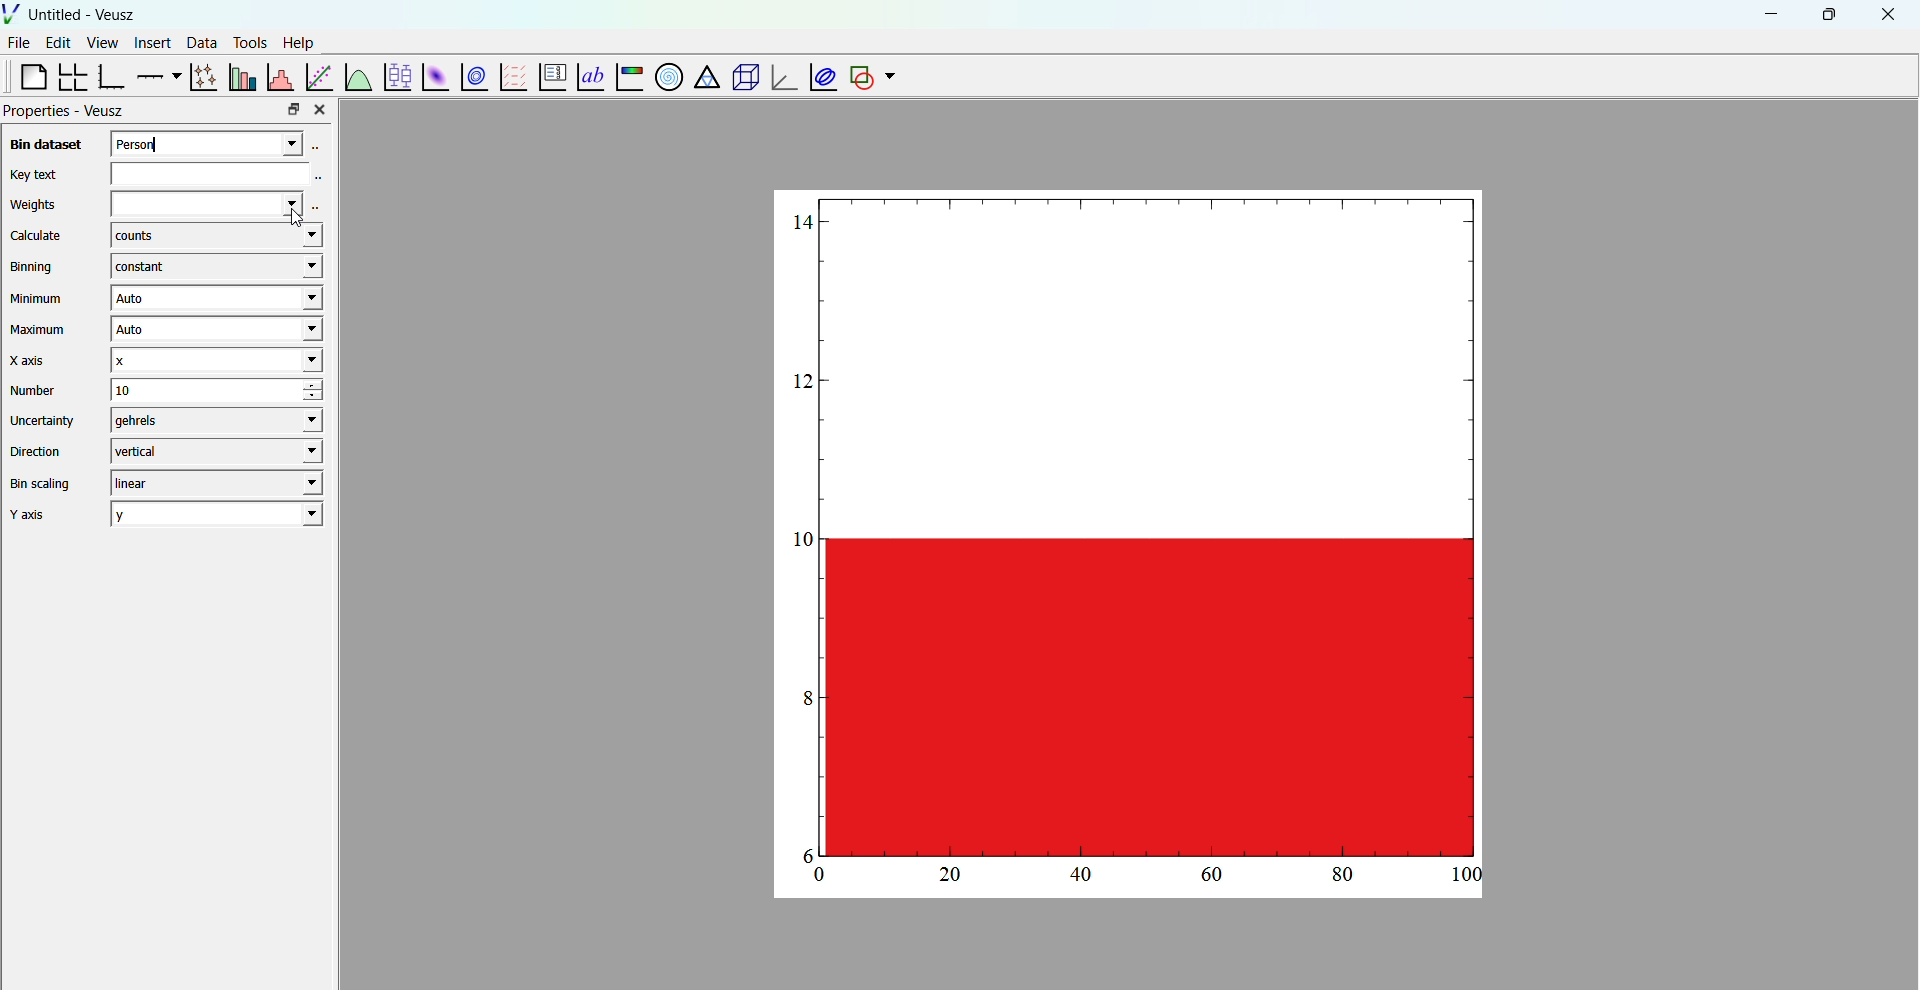  What do you see at coordinates (212, 483) in the screenshot?
I see `liner - drop down` at bounding box center [212, 483].